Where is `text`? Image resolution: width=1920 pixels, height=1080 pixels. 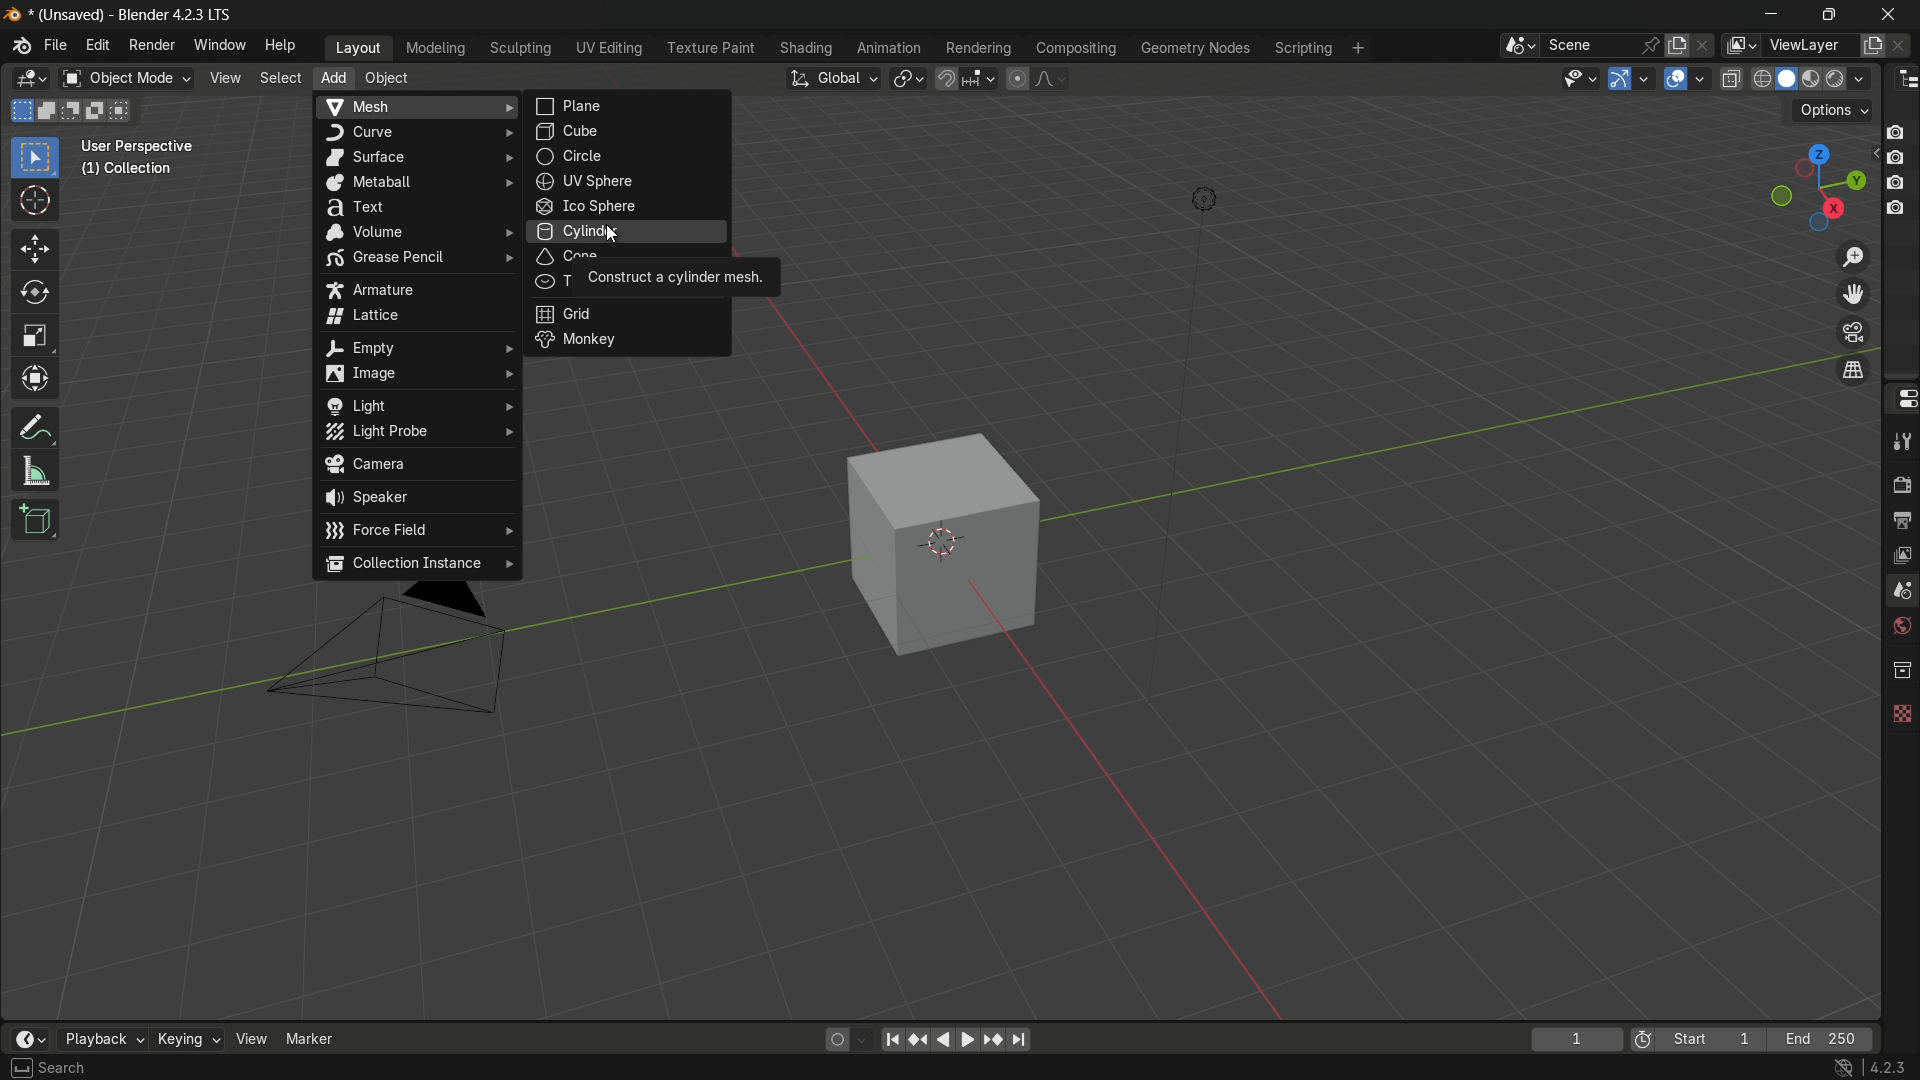
text is located at coordinates (417, 207).